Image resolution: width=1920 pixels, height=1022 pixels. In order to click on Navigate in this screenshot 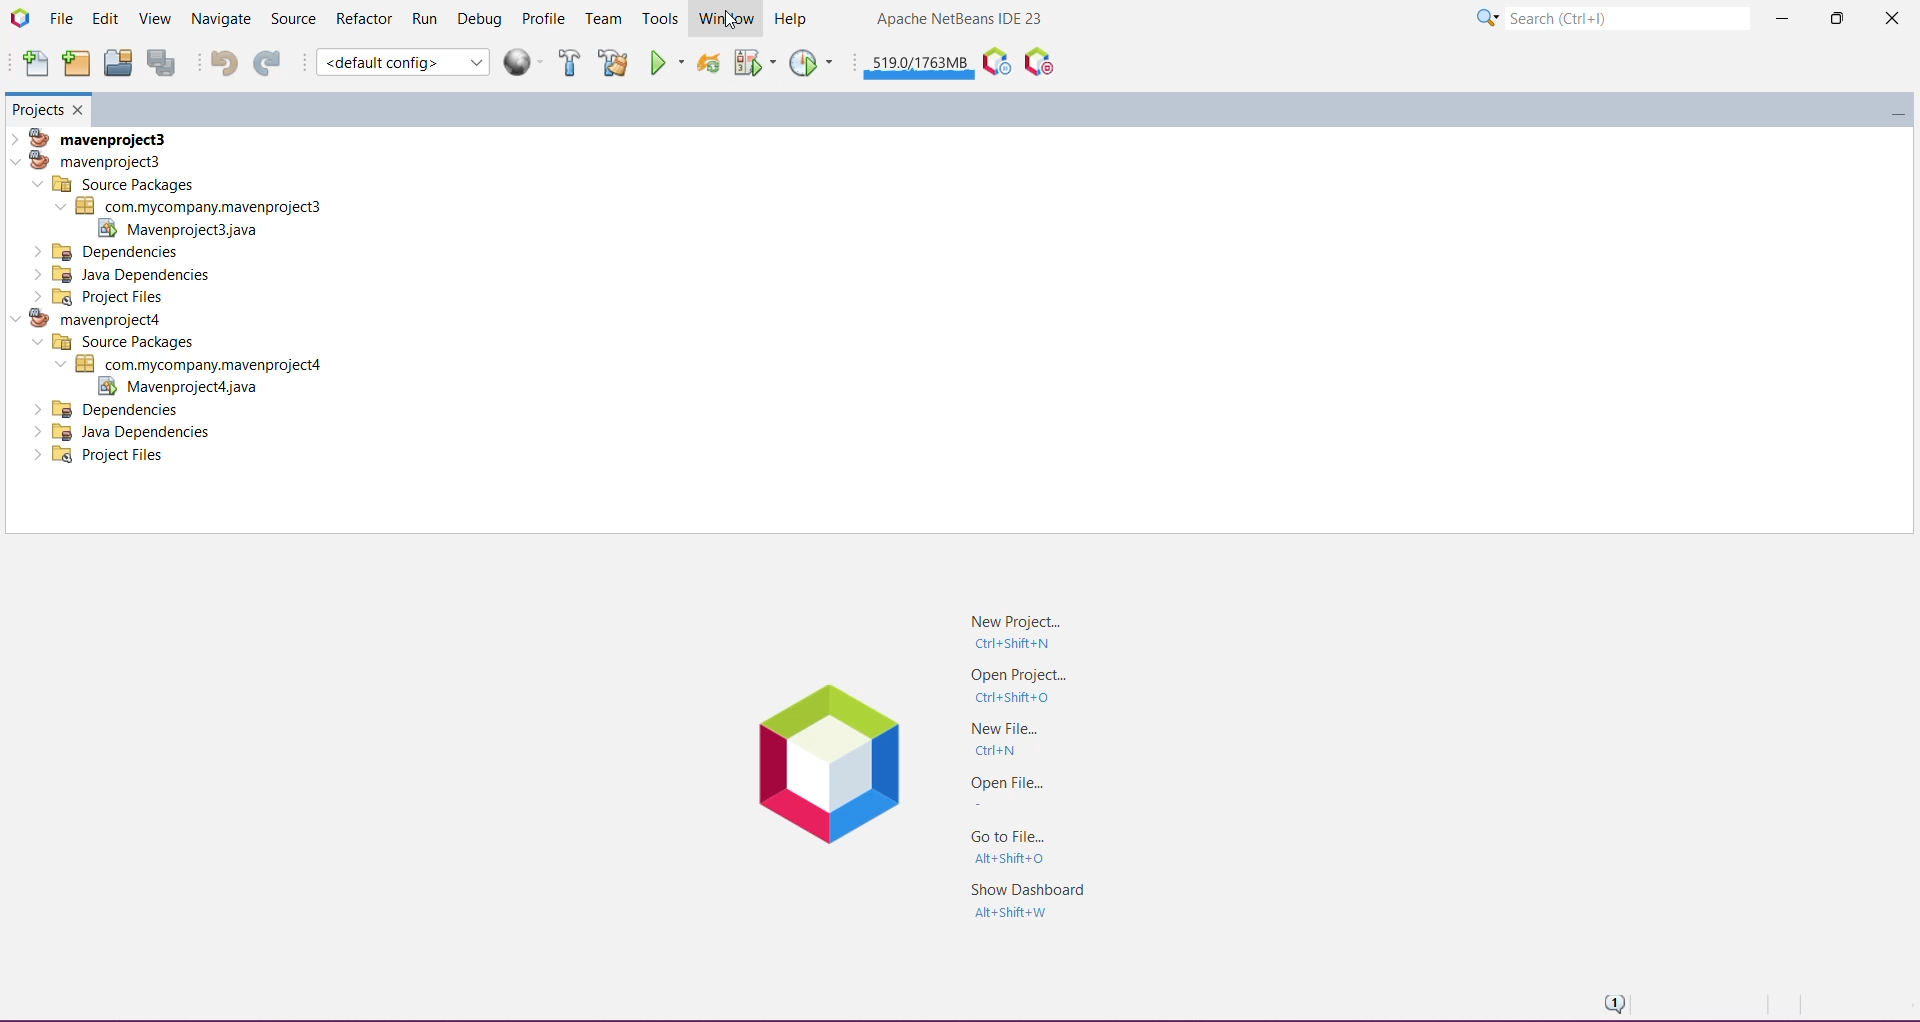, I will do `click(219, 19)`.